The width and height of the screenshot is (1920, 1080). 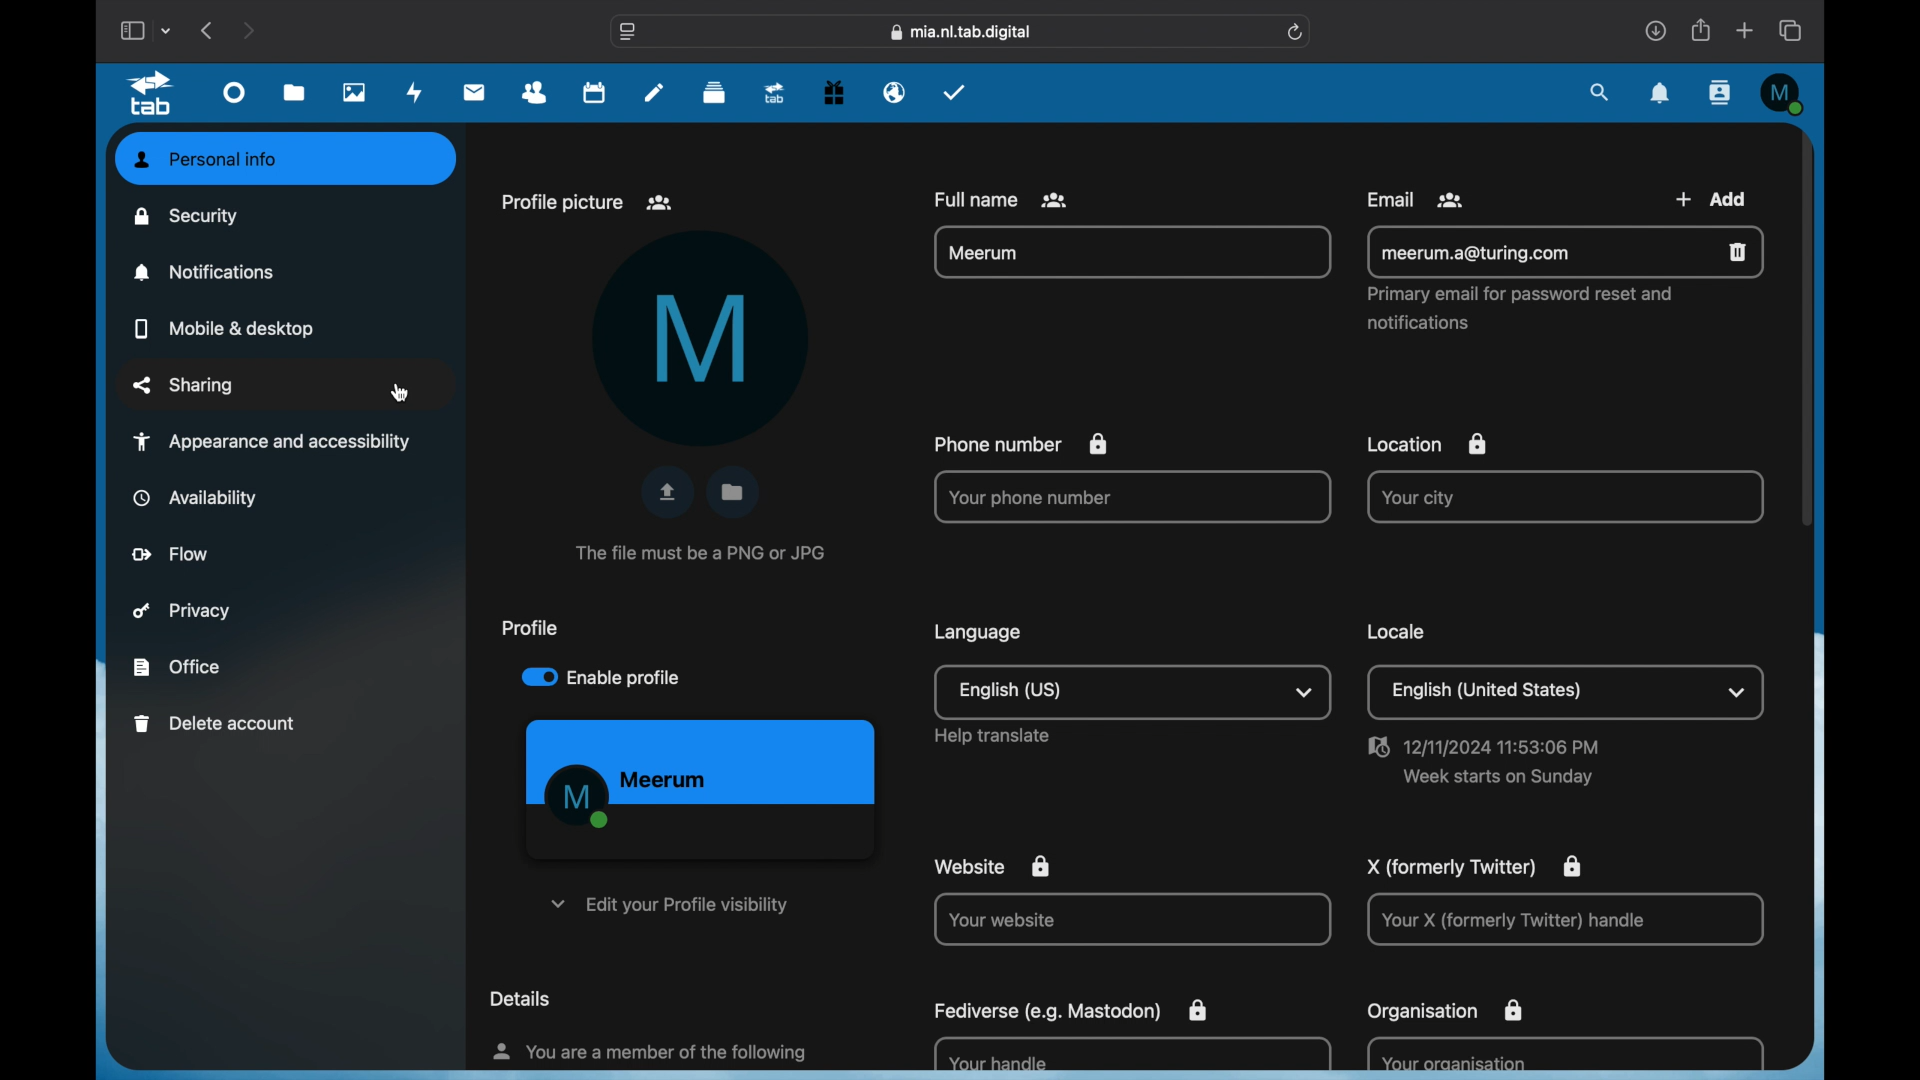 I want to click on previous, so click(x=208, y=30).